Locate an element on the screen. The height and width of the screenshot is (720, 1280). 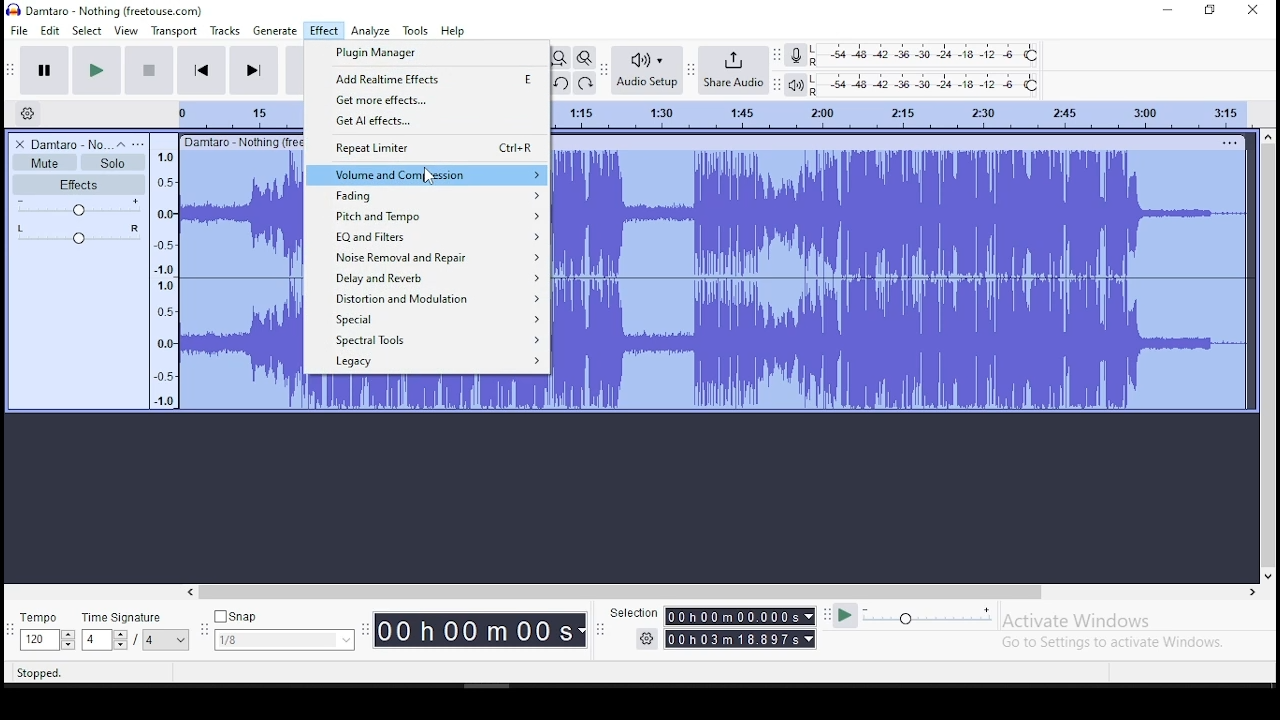
distortion is located at coordinates (428, 298).